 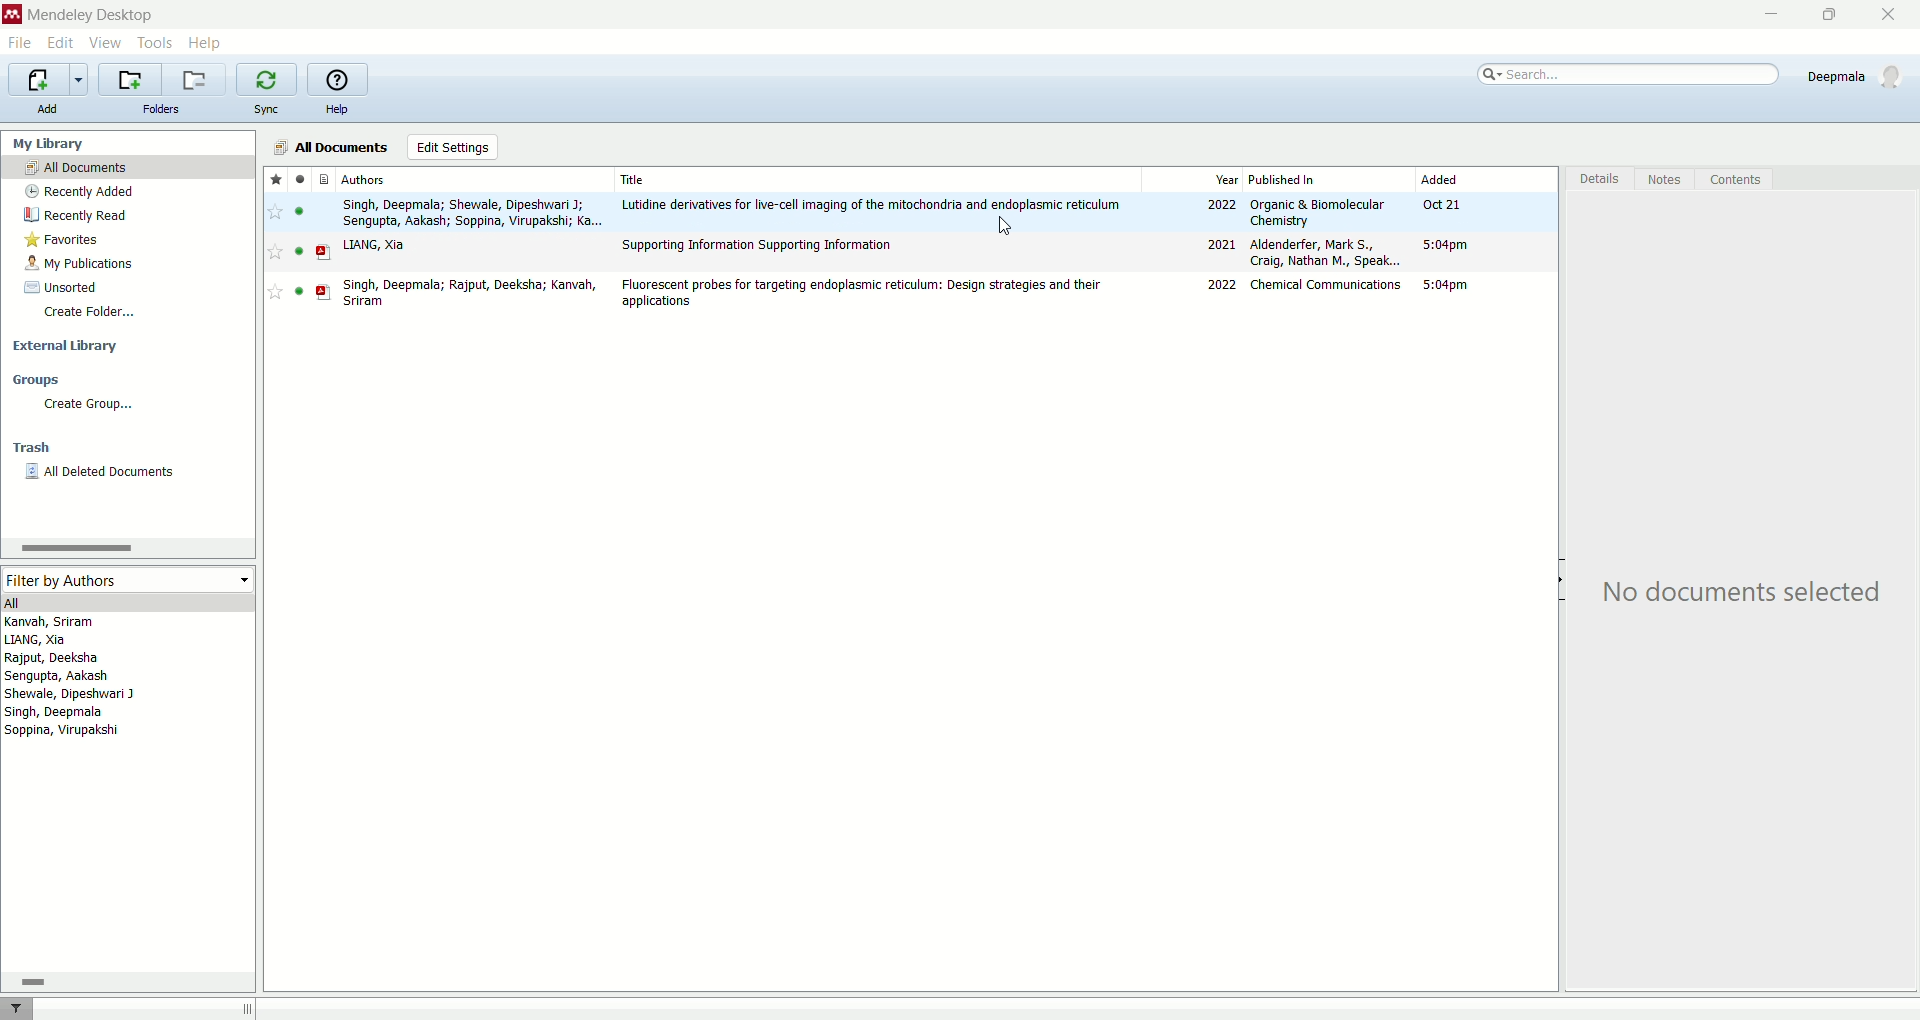 I want to click on file, so click(x=20, y=44).